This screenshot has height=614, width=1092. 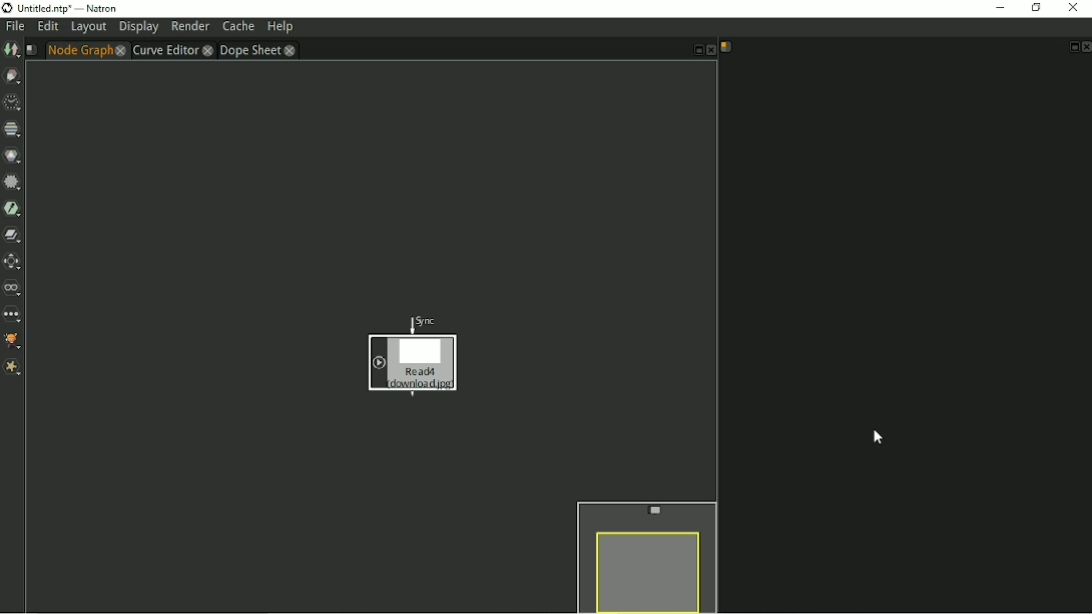 I want to click on Help, so click(x=279, y=27).